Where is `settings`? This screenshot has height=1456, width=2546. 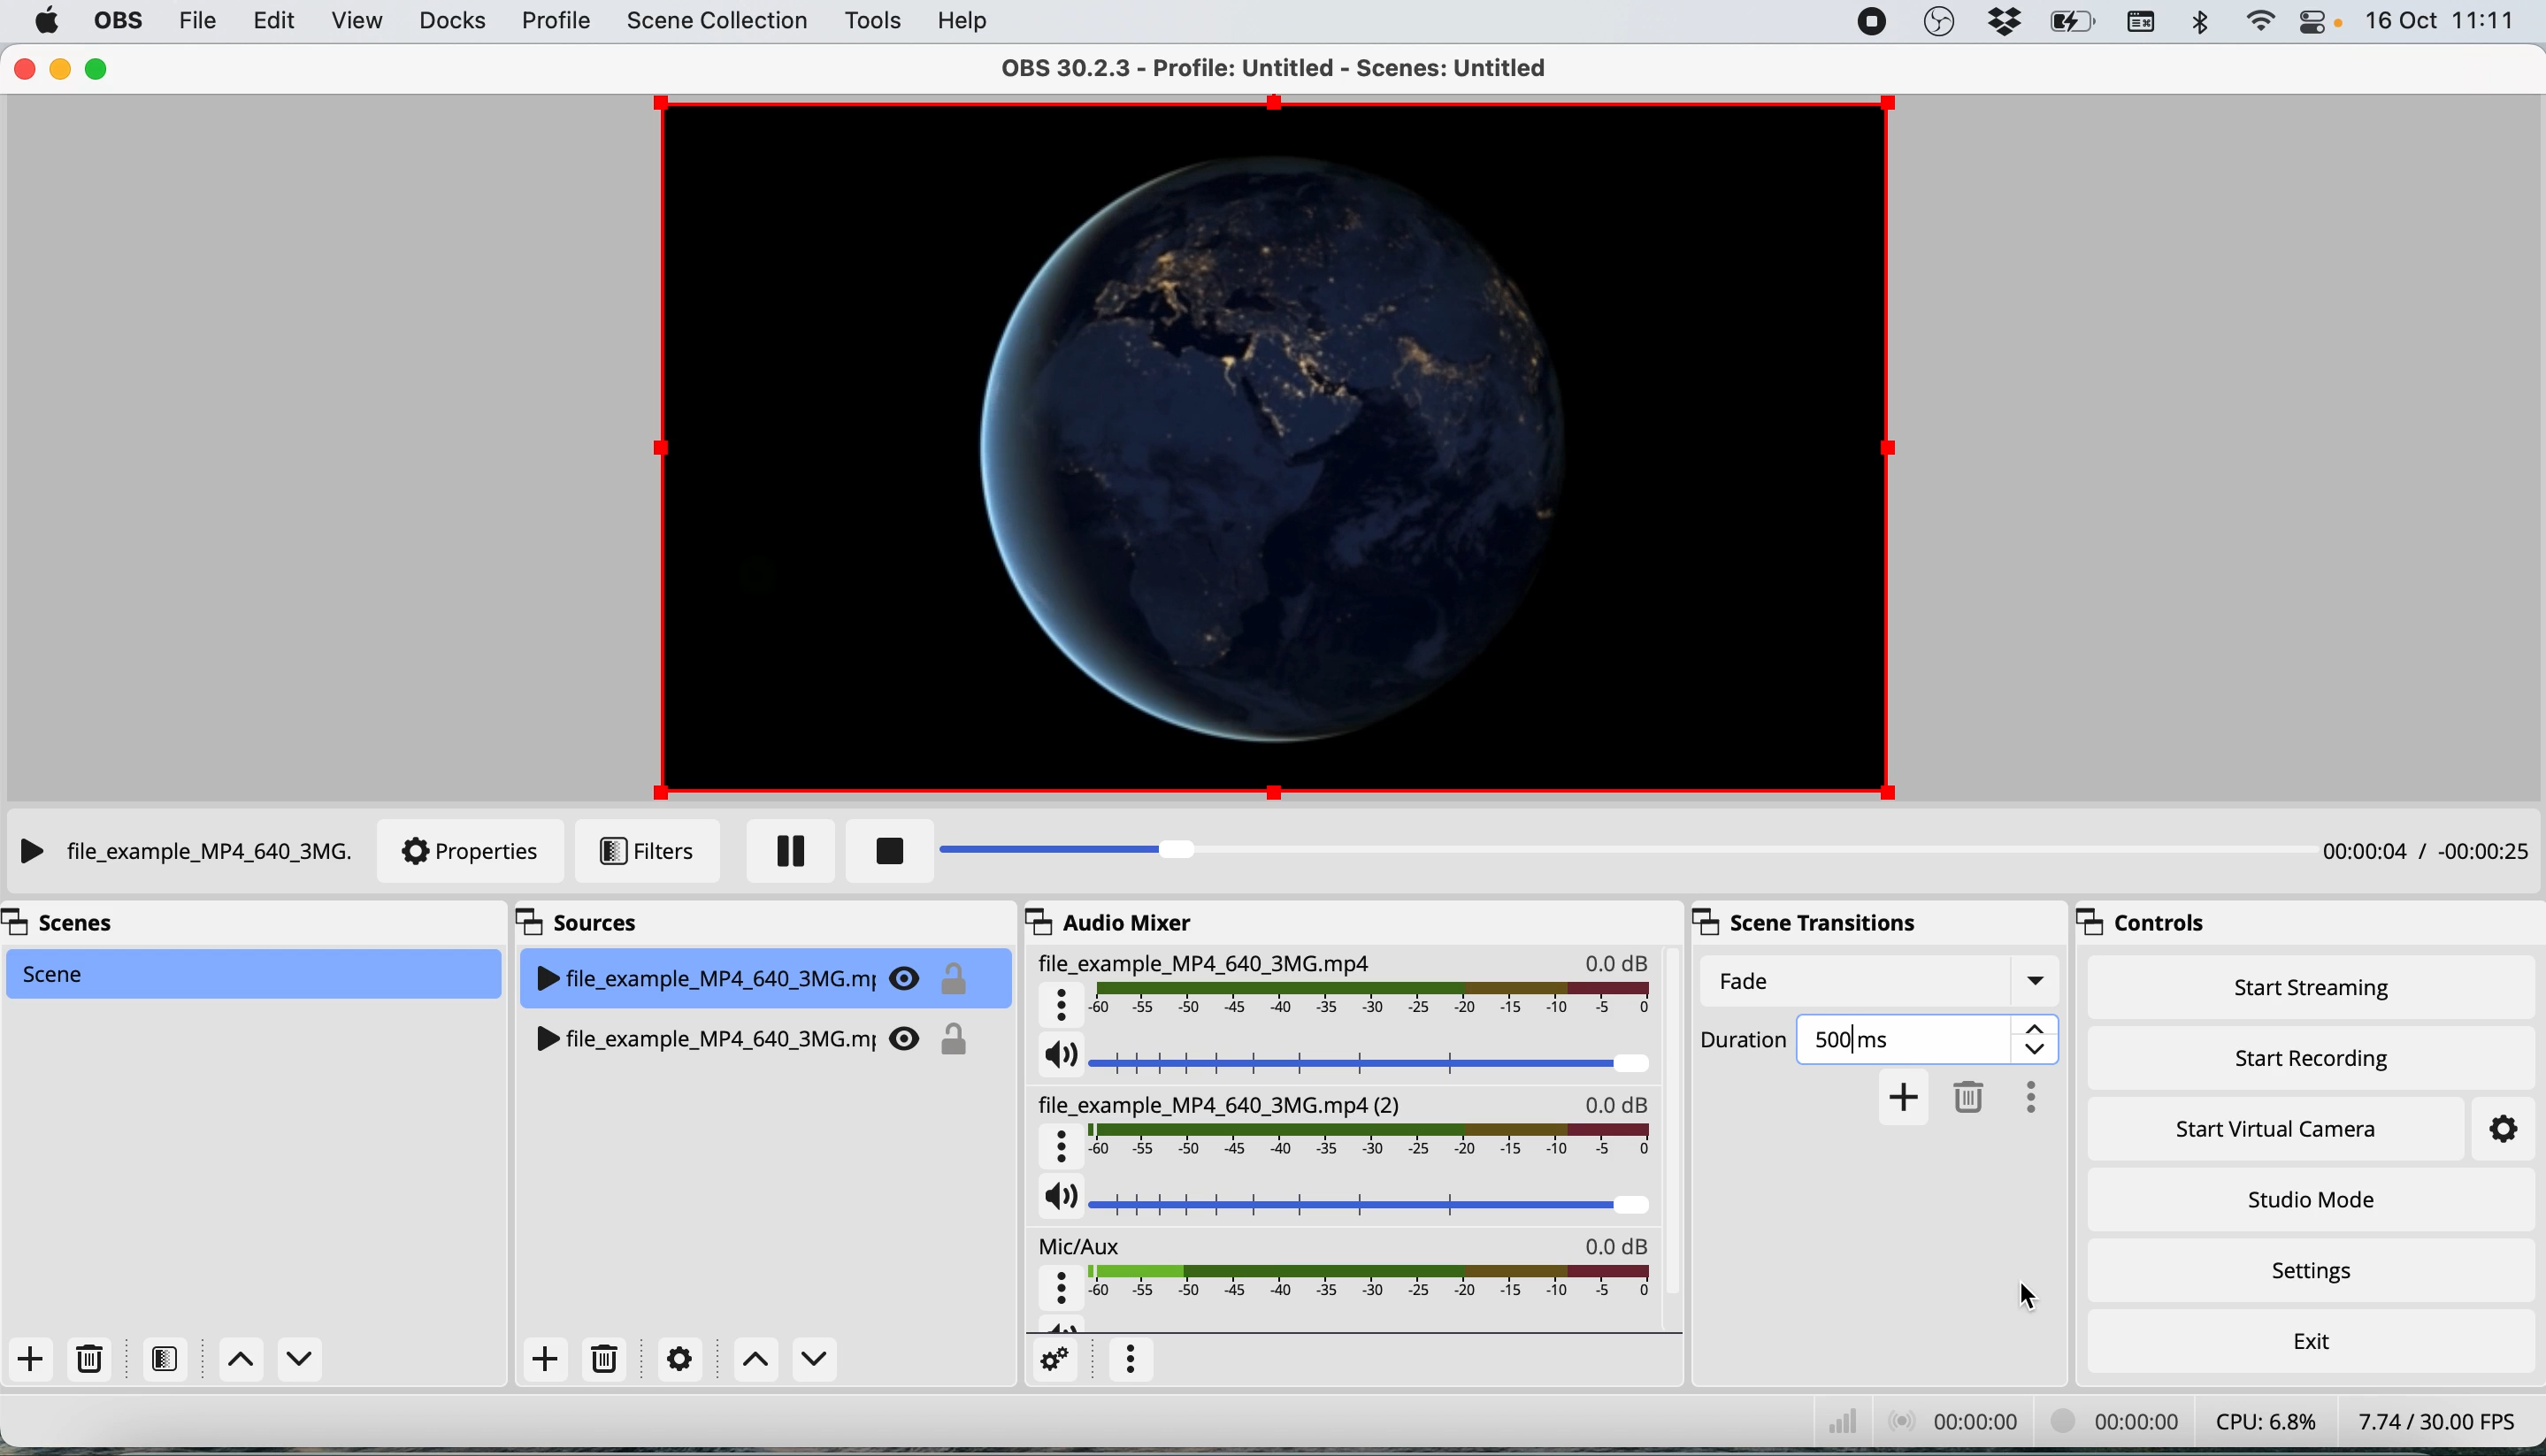 settings is located at coordinates (674, 1359).